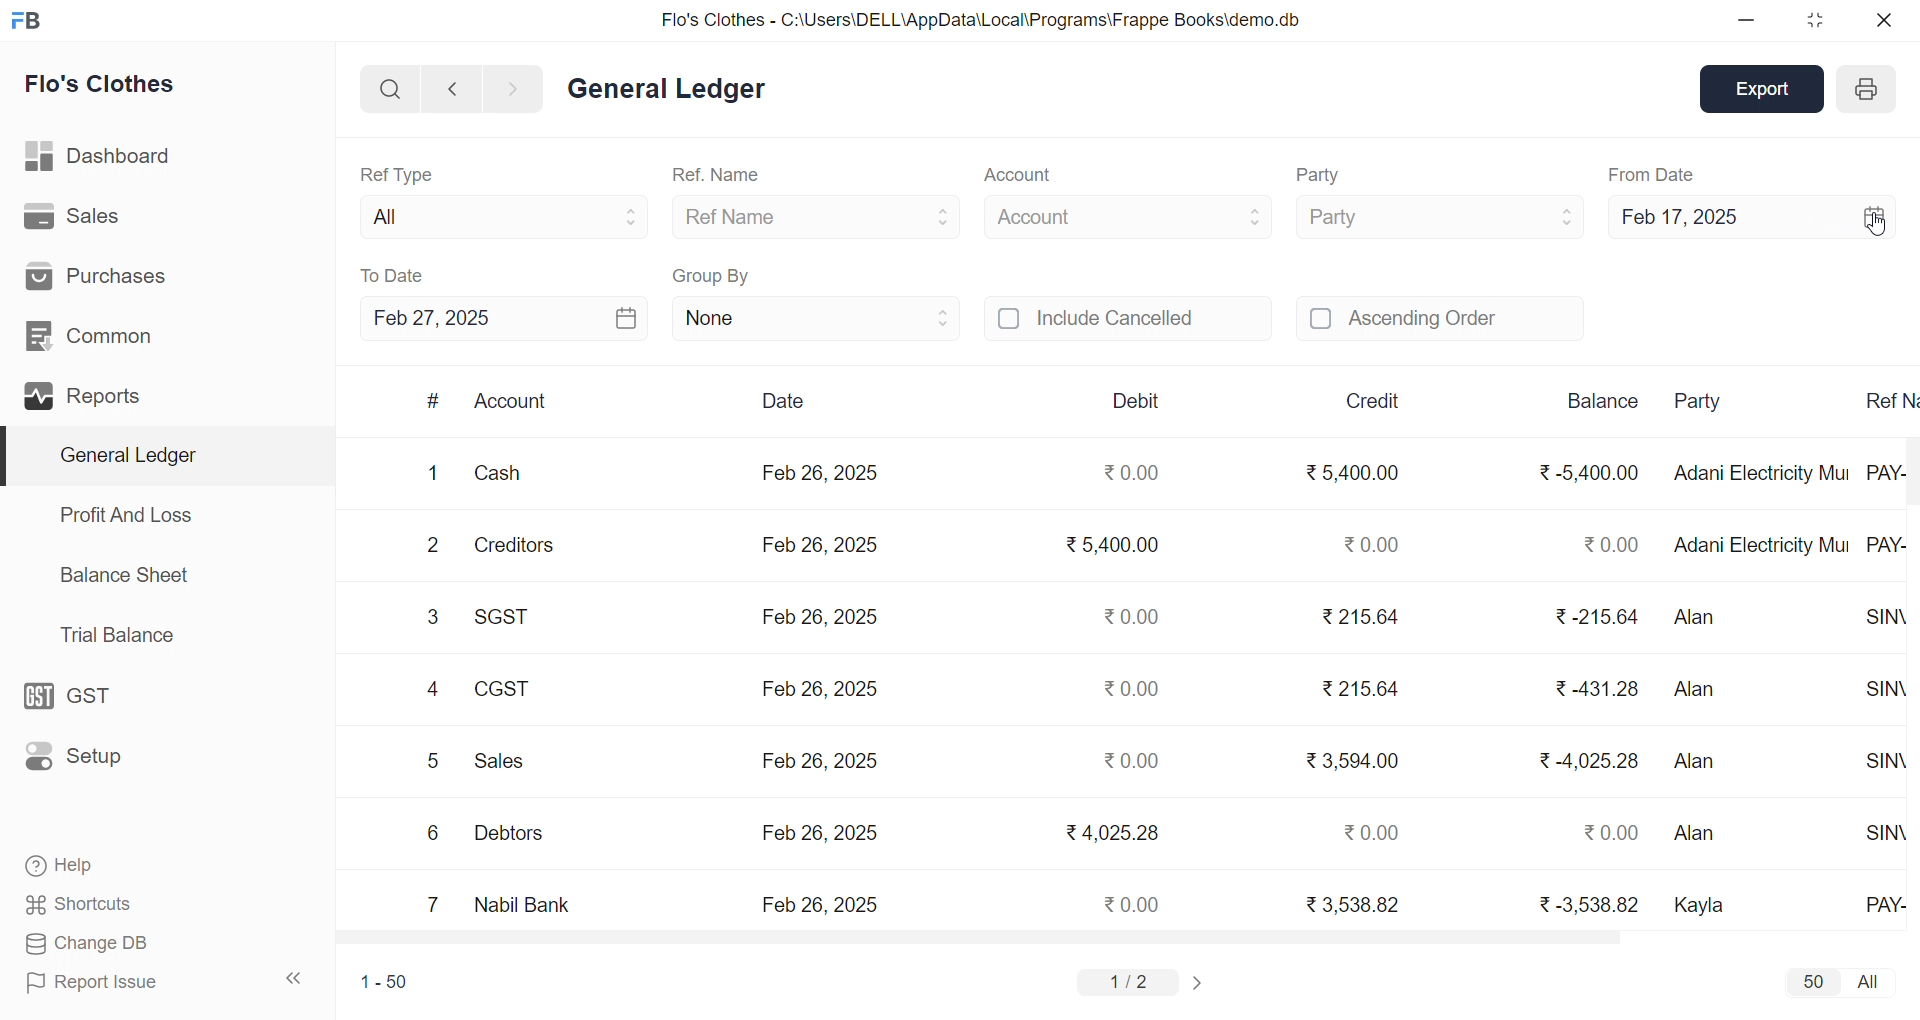  Describe the element at coordinates (73, 213) in the screenshot. I see `Sales` at that location.